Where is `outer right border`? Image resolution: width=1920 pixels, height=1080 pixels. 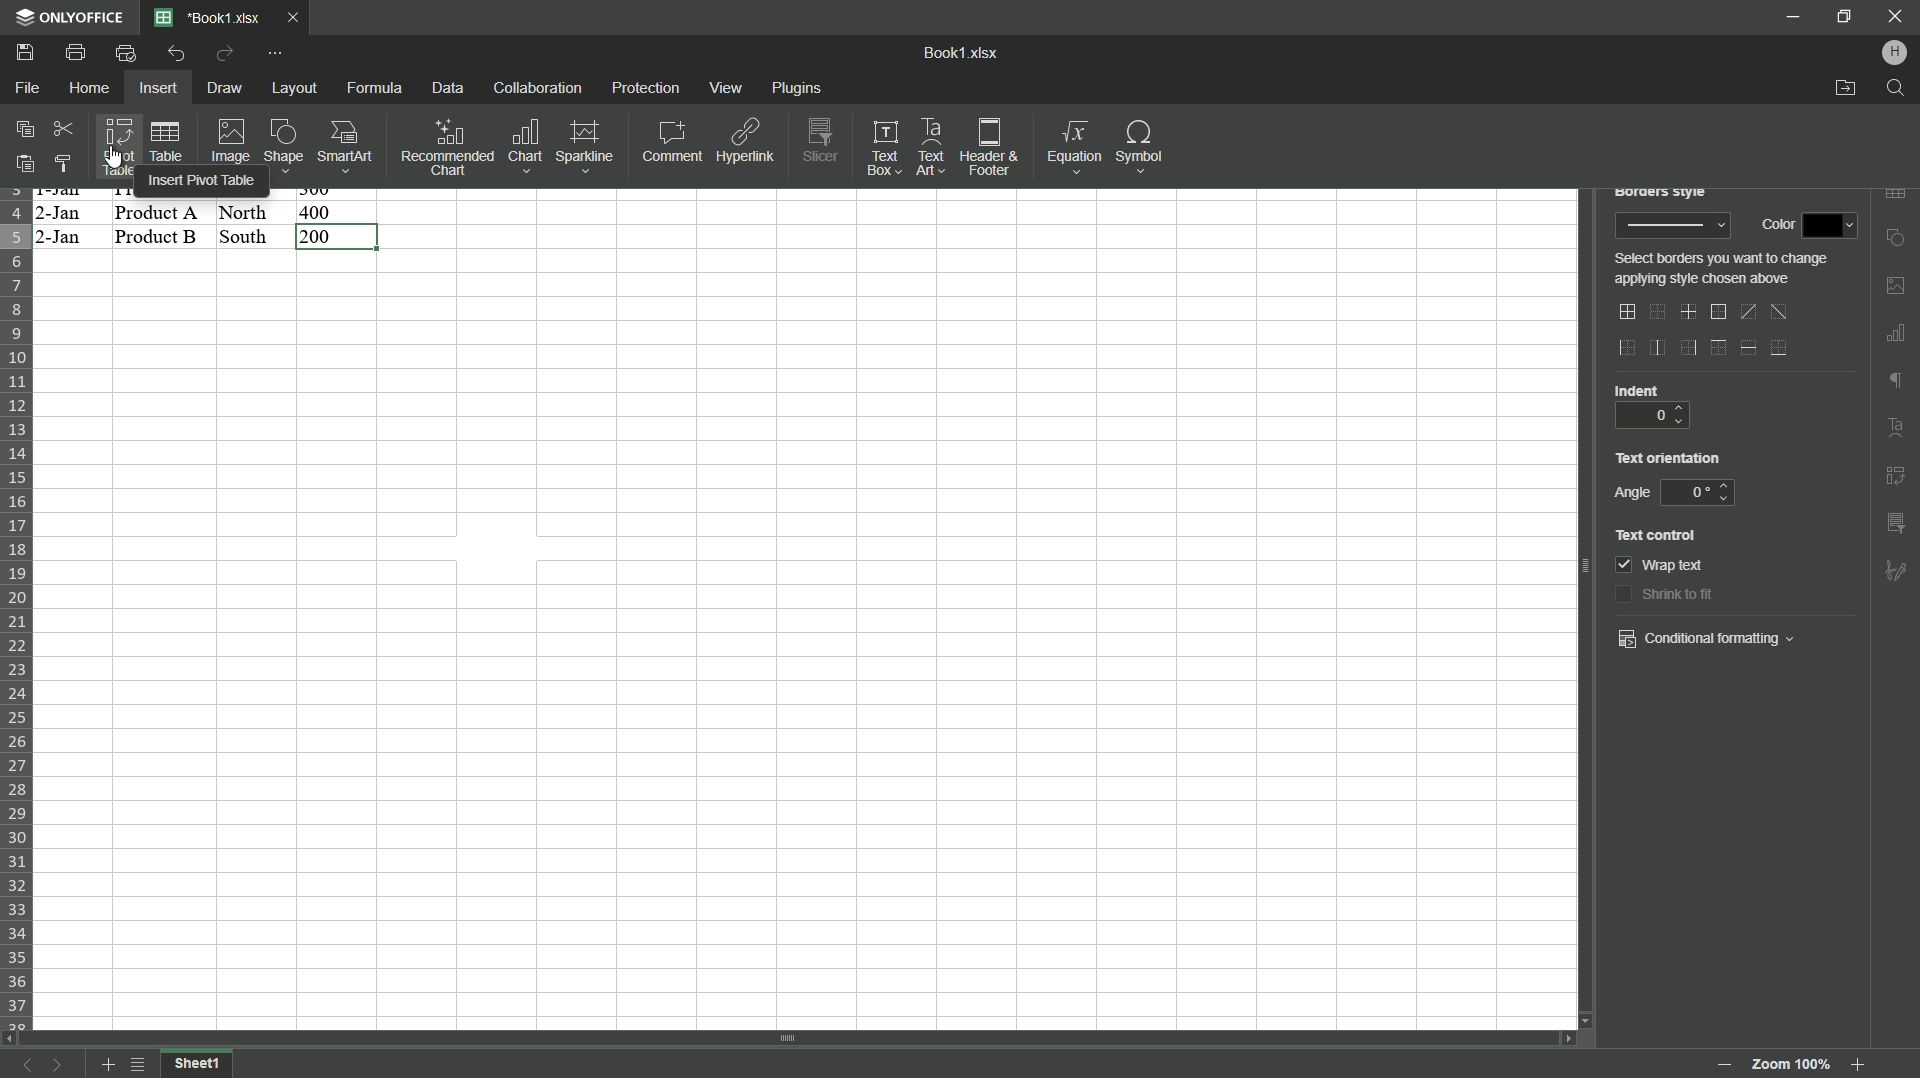 outer right border is located at coordinates (1686, 347).